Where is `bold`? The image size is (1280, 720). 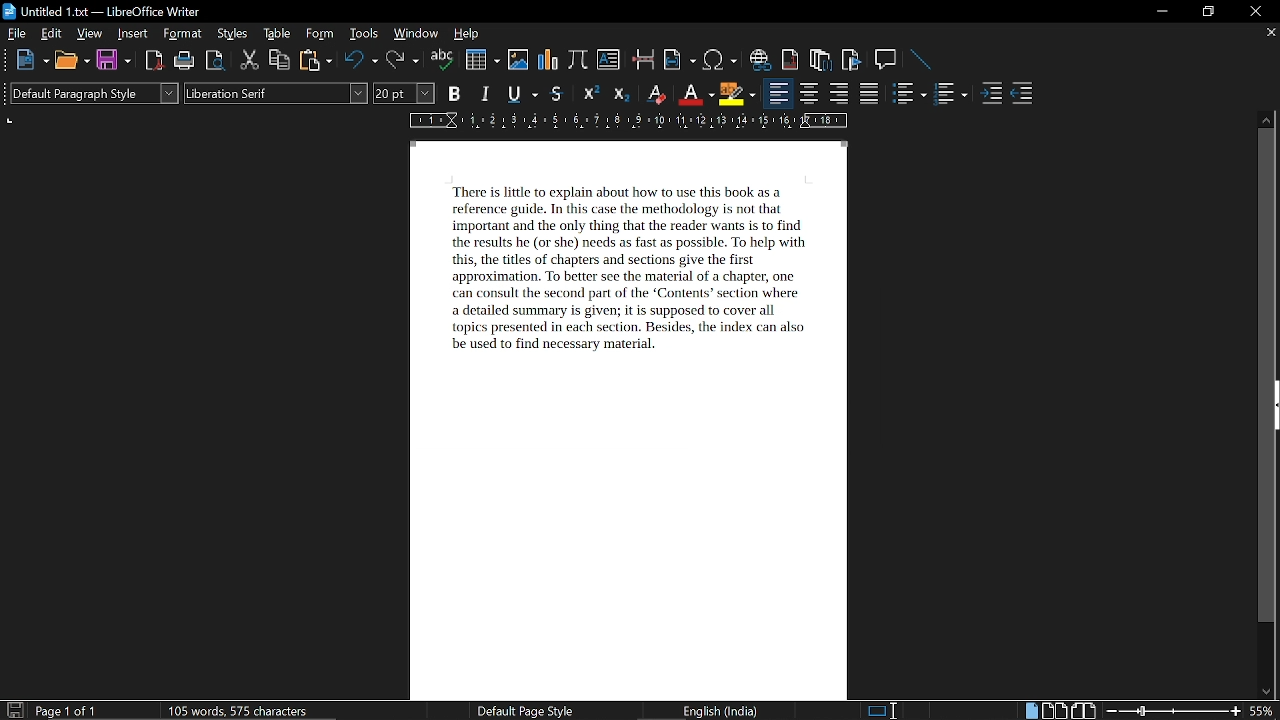
bold is located at coordinates (454, 92).